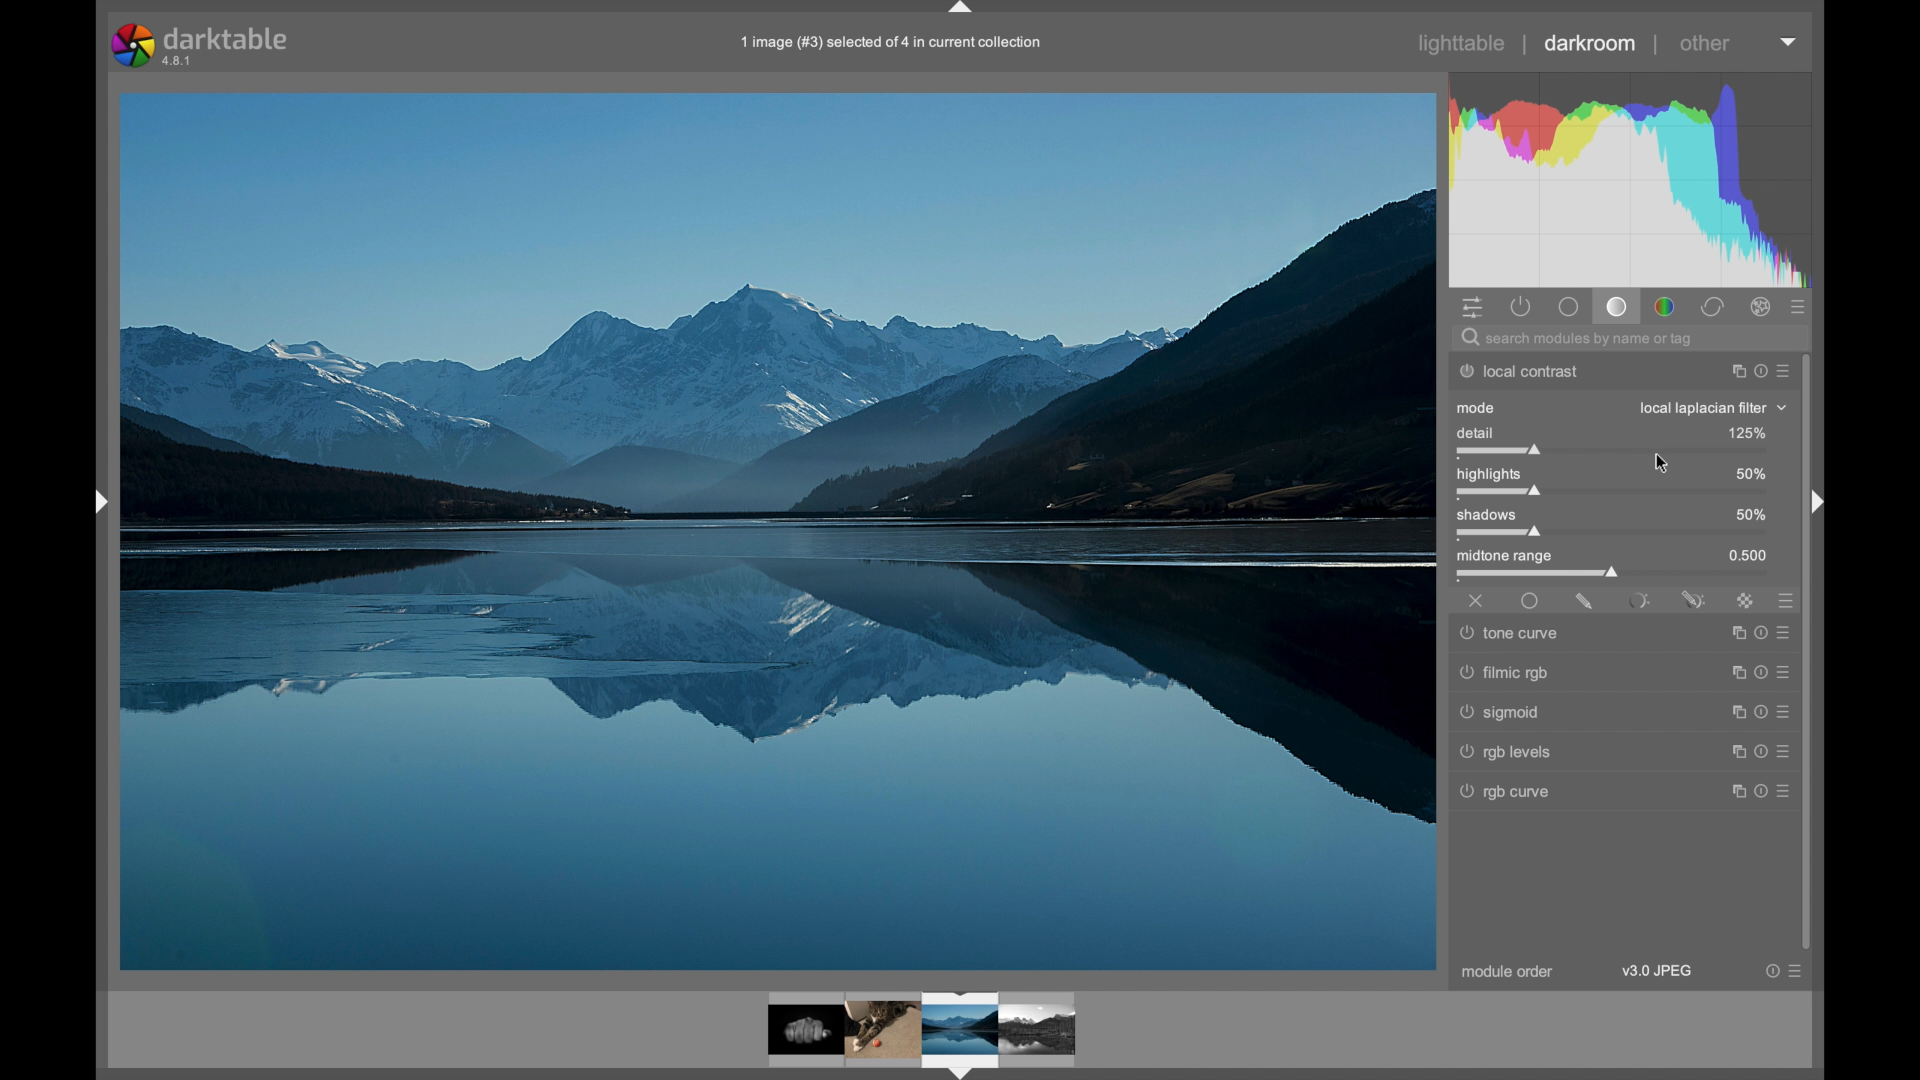 This screenshot has width=1920, height=1080. Describe the element at coordinates (1637, 600) in the screenshot. I see `parametric mask` at that location.